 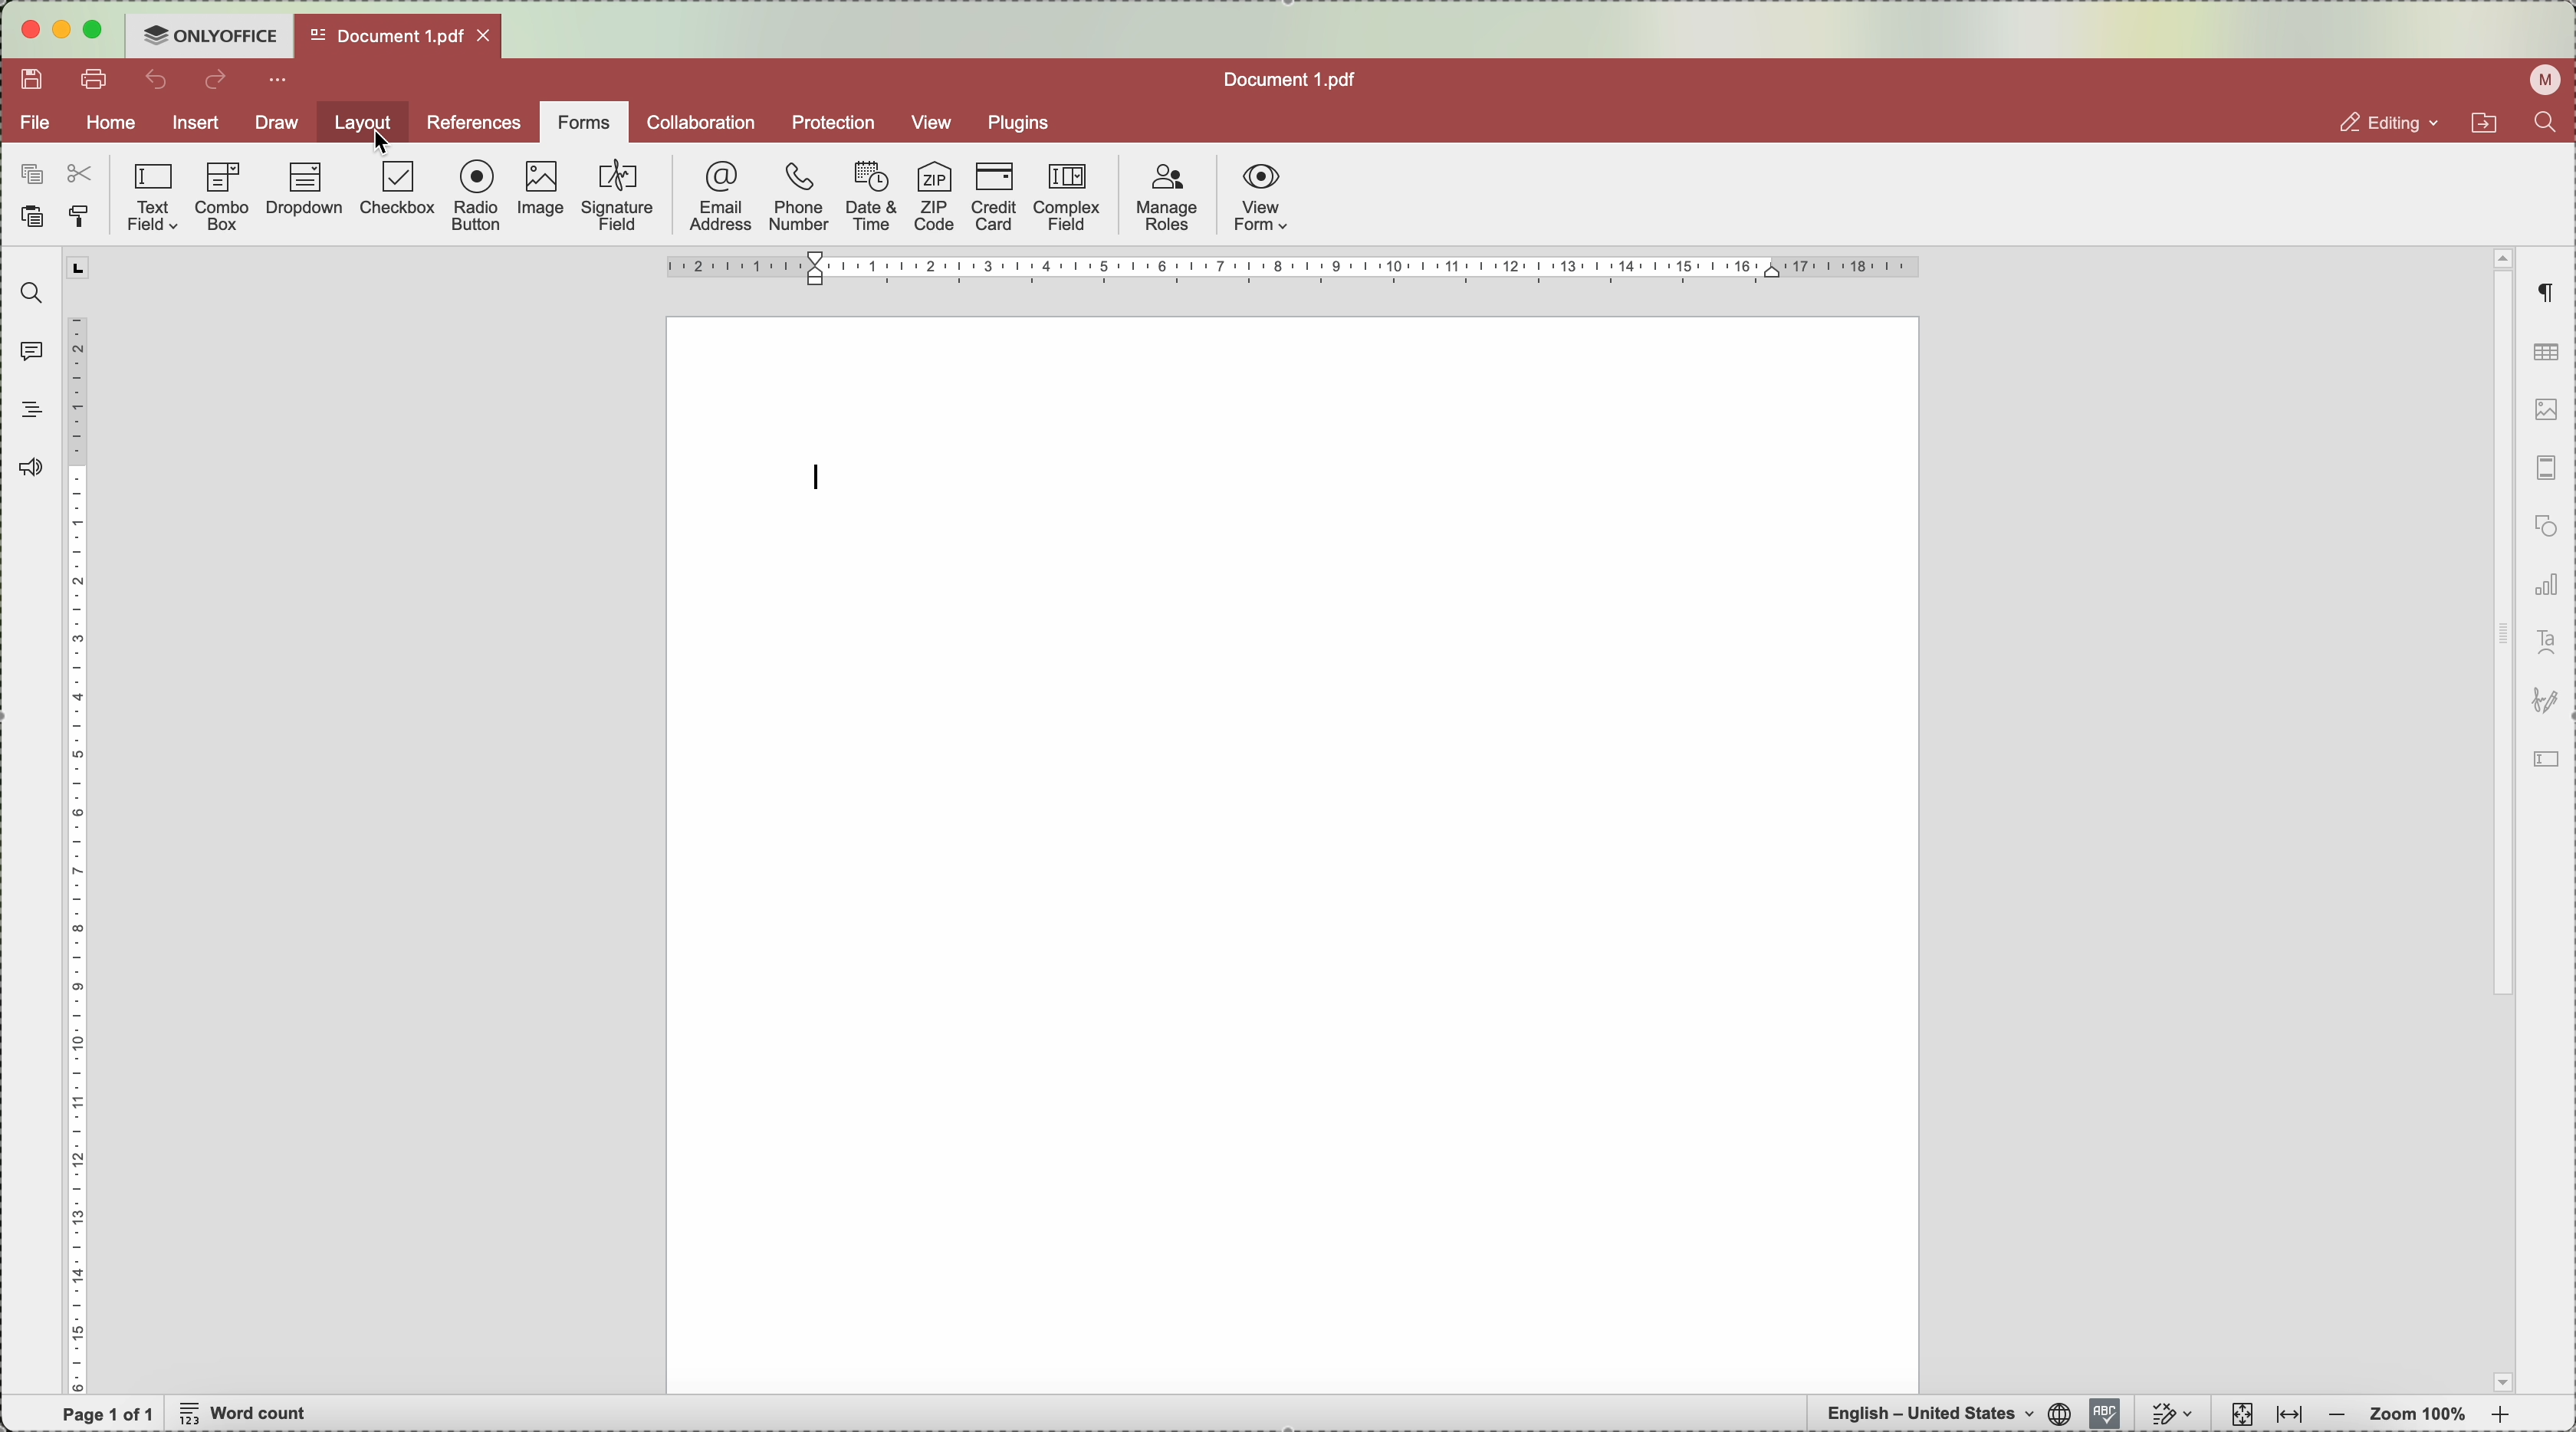 What do you see at coordinates (79, 822) in the screenshot?
I see `ruler` at bounding box center [79, 822].